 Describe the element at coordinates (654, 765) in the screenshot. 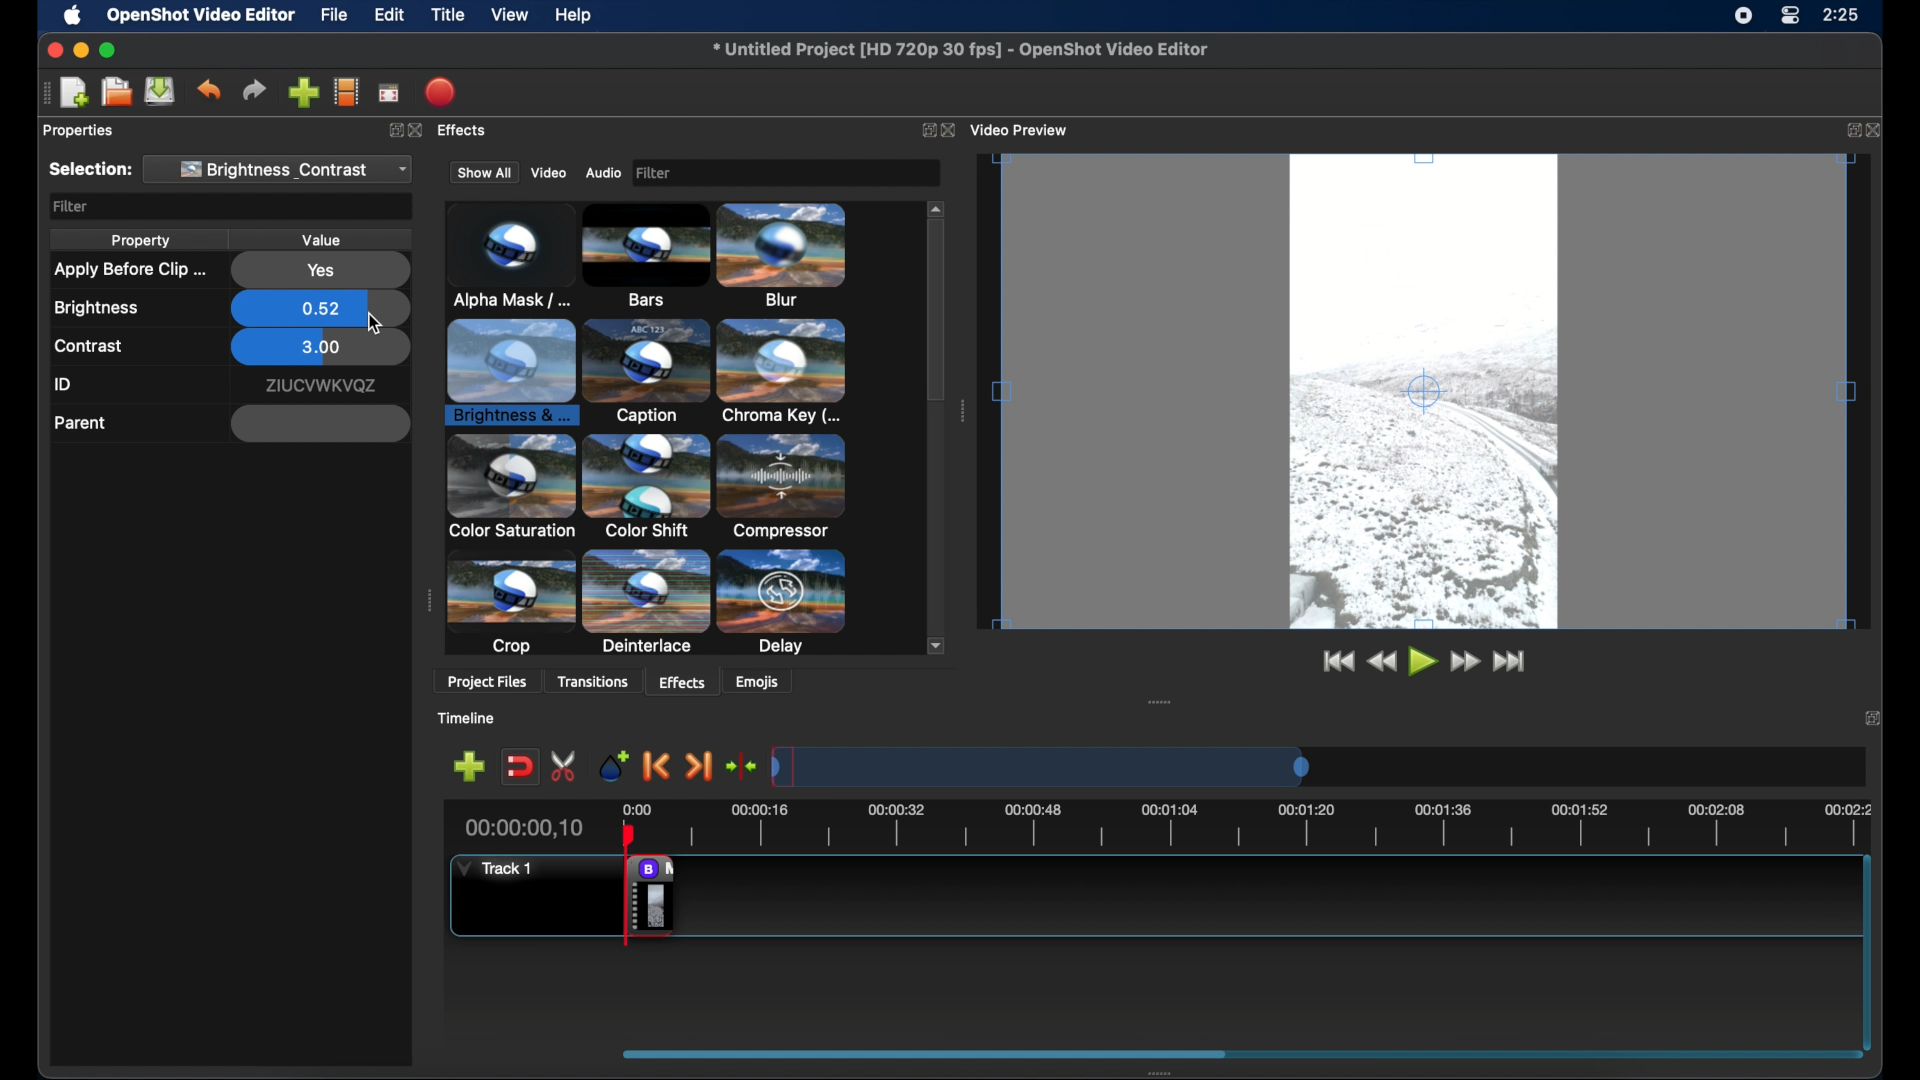

I see `previous marker` at that location.